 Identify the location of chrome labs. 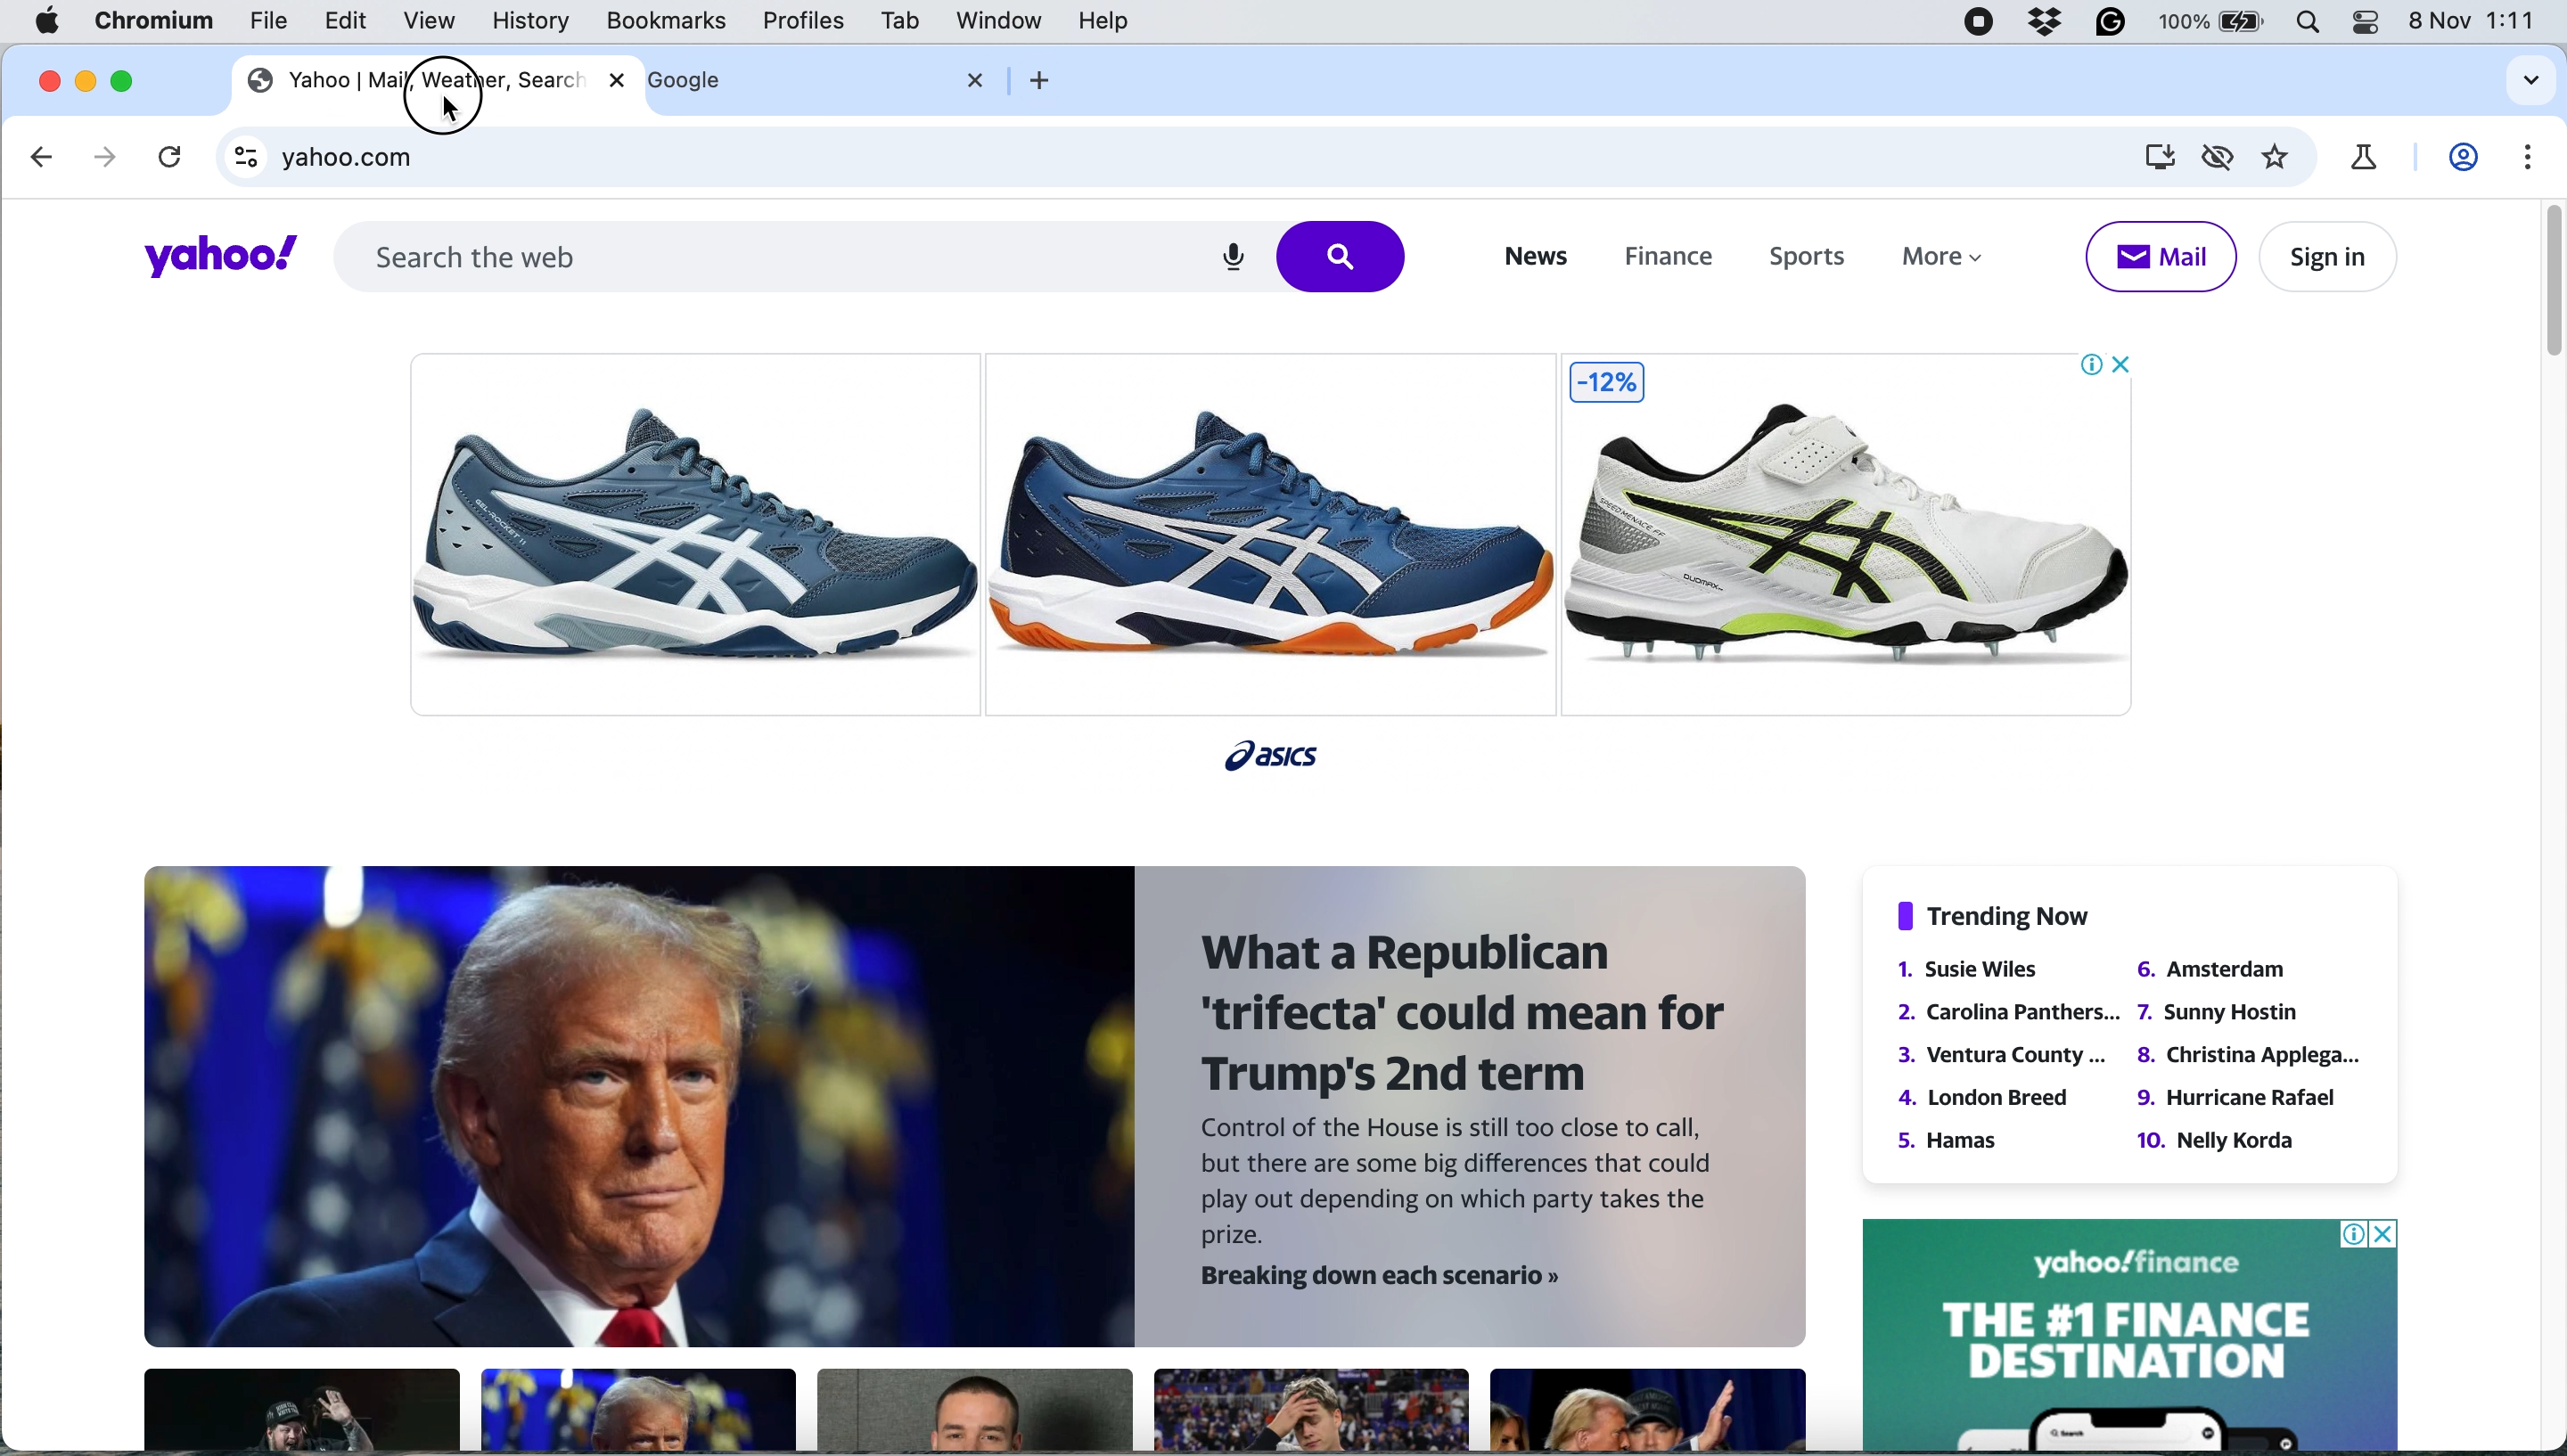
(2363, 157).